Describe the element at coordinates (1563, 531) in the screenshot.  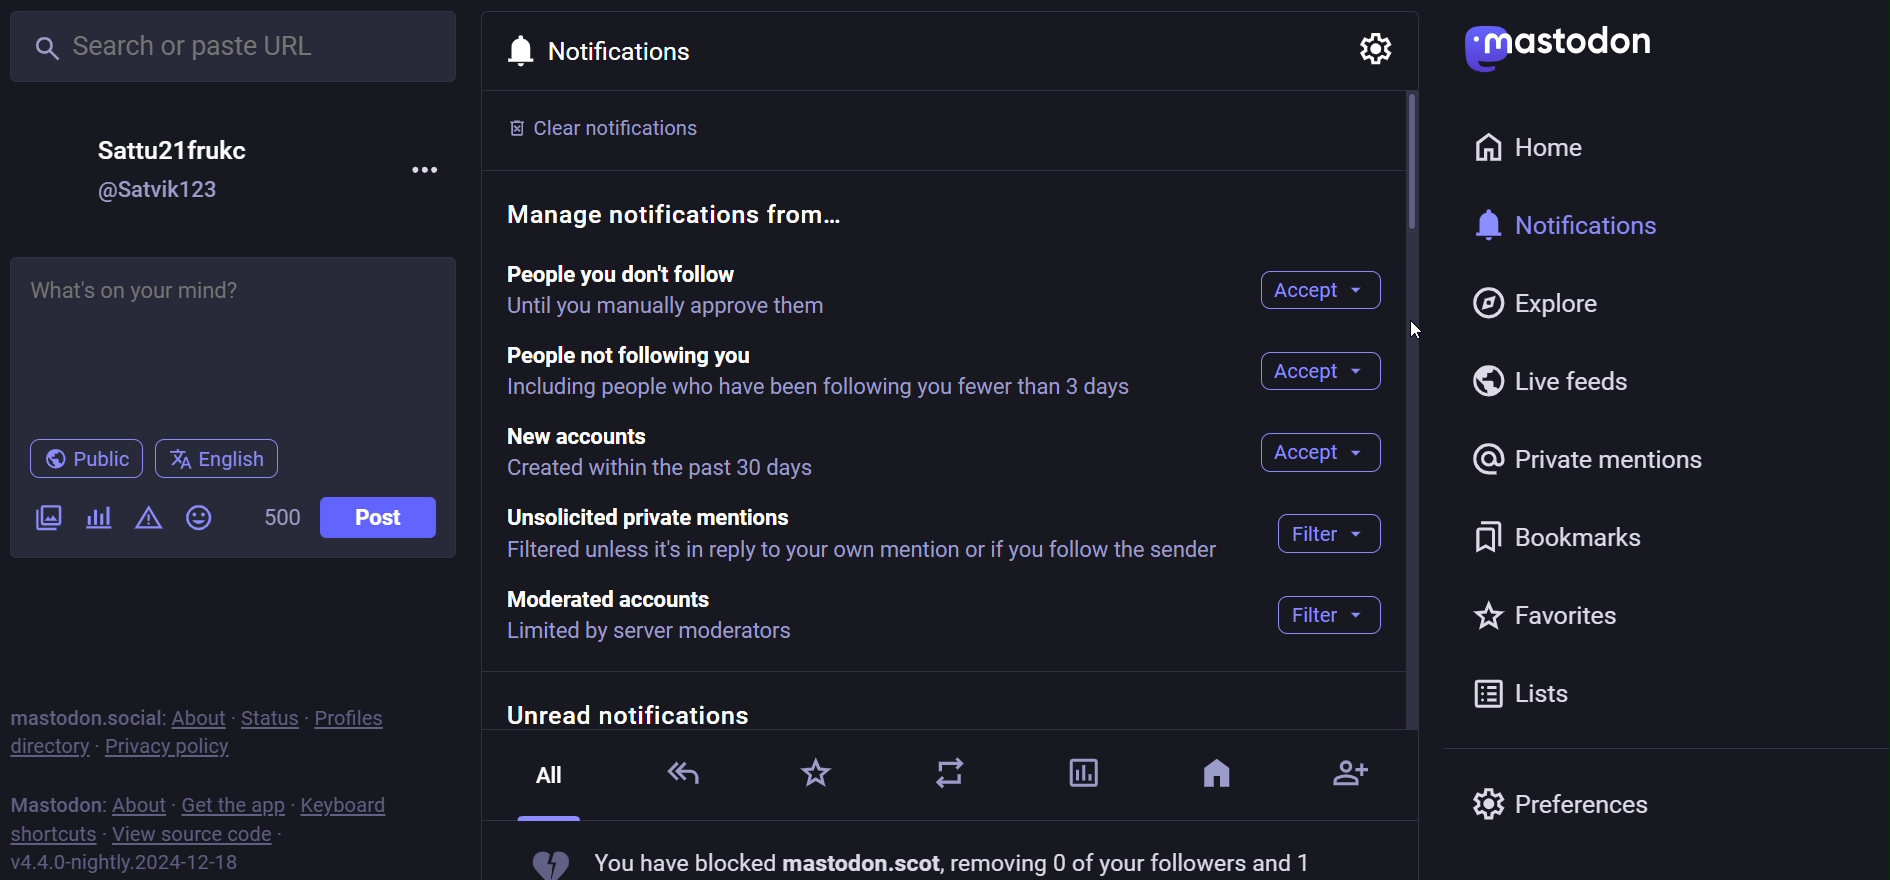
I see `bookmark` at that location.